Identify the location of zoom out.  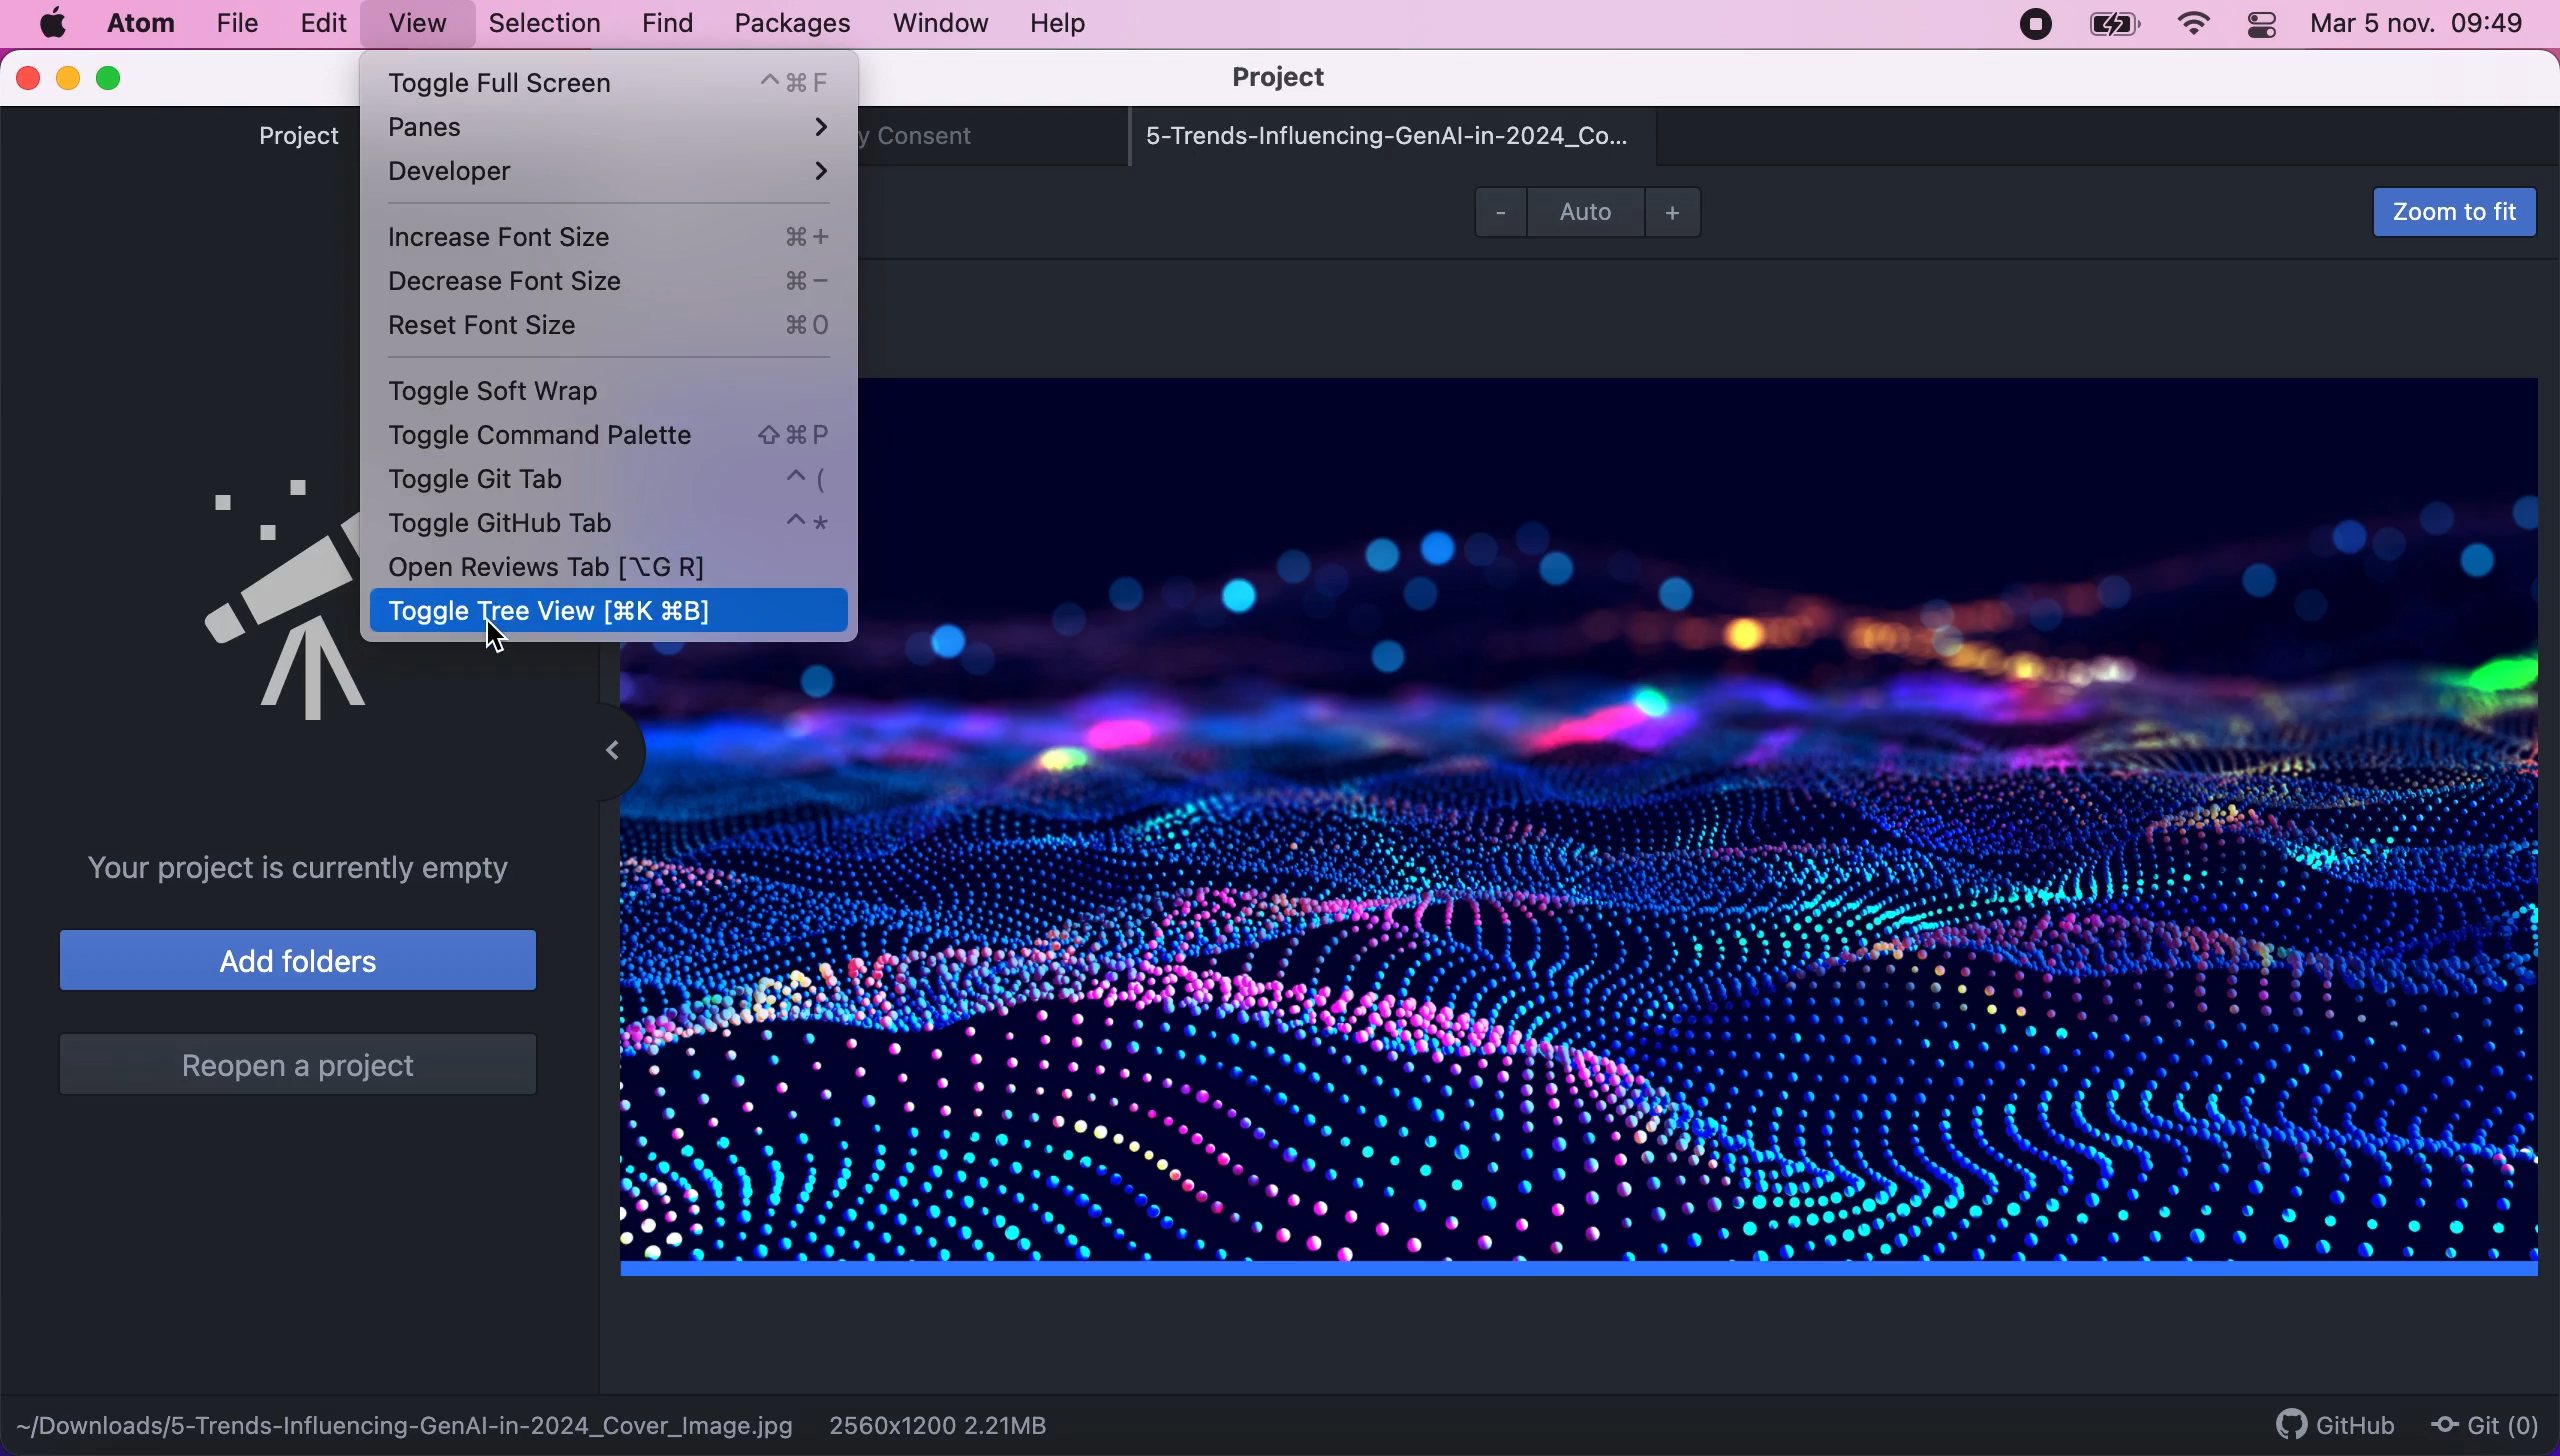
(1485, 209).